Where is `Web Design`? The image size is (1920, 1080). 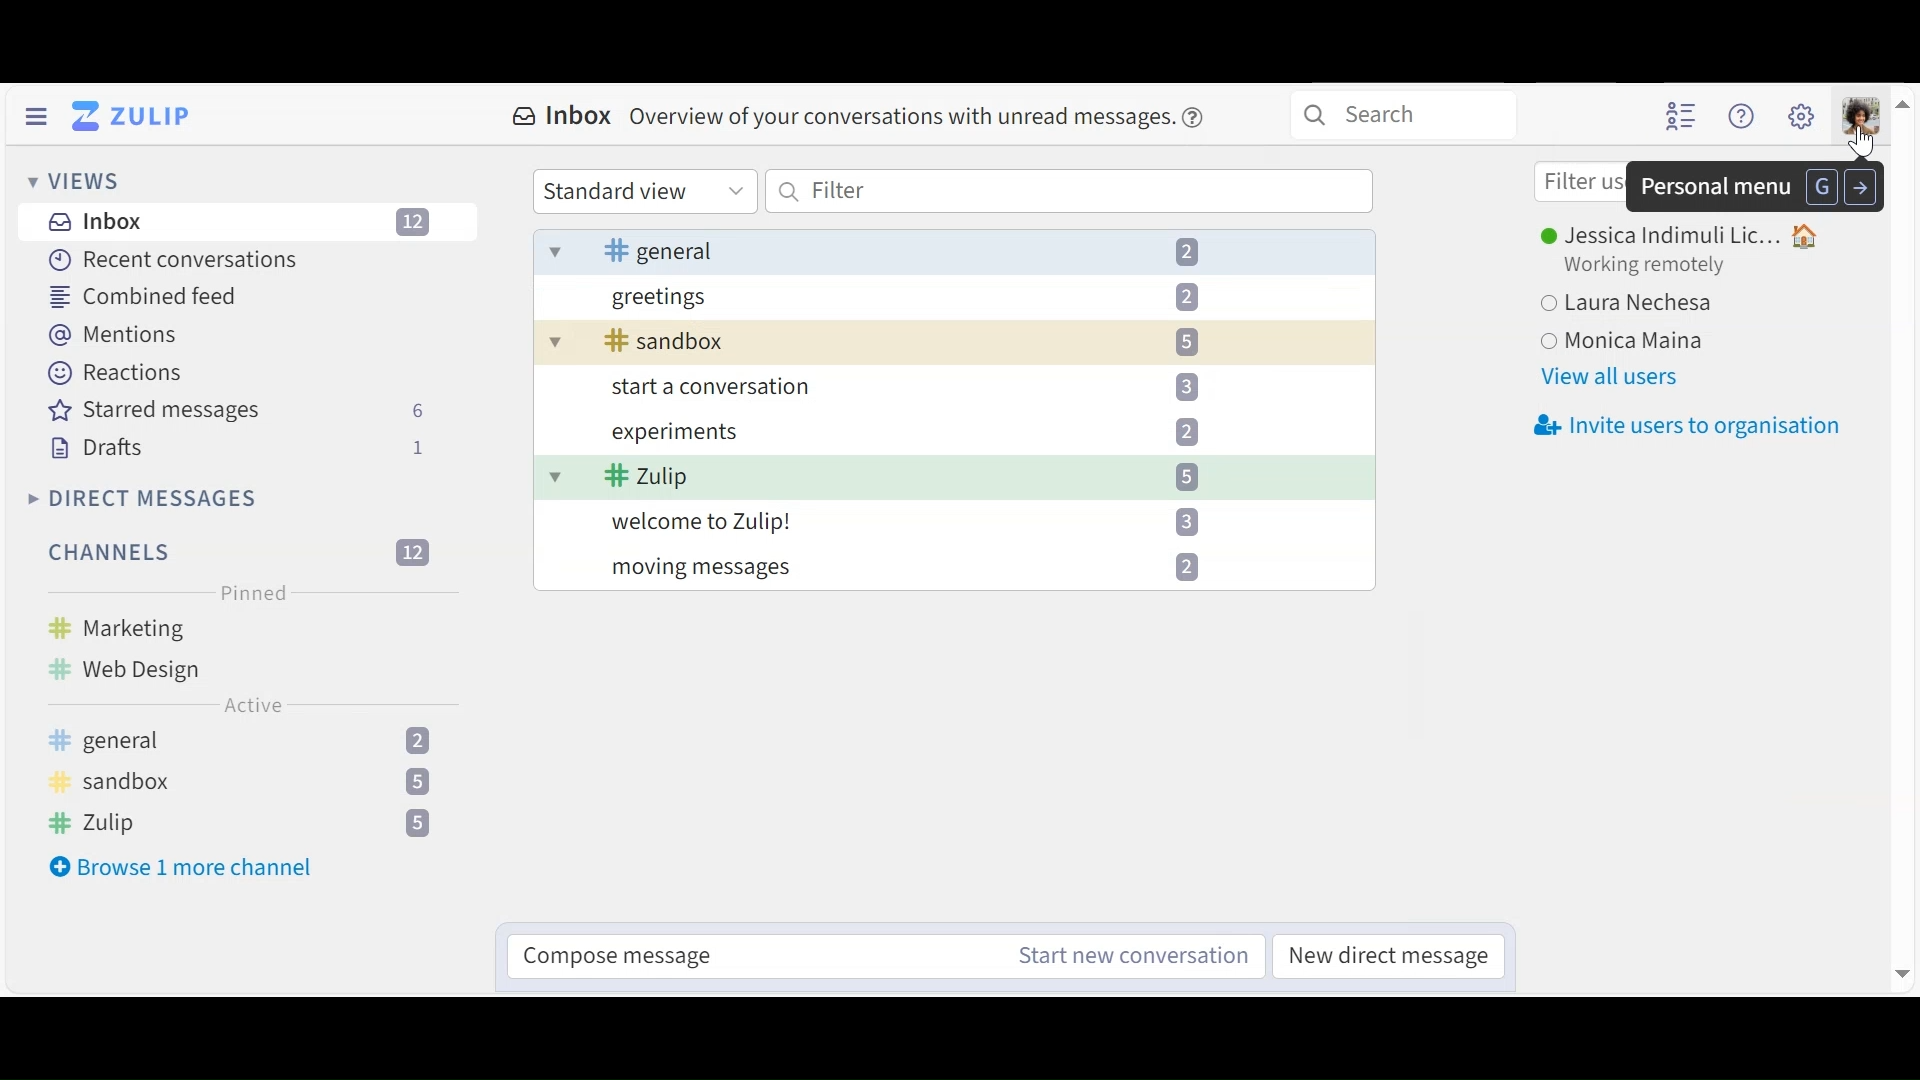 Web Design is located at coordinates (125, 671).